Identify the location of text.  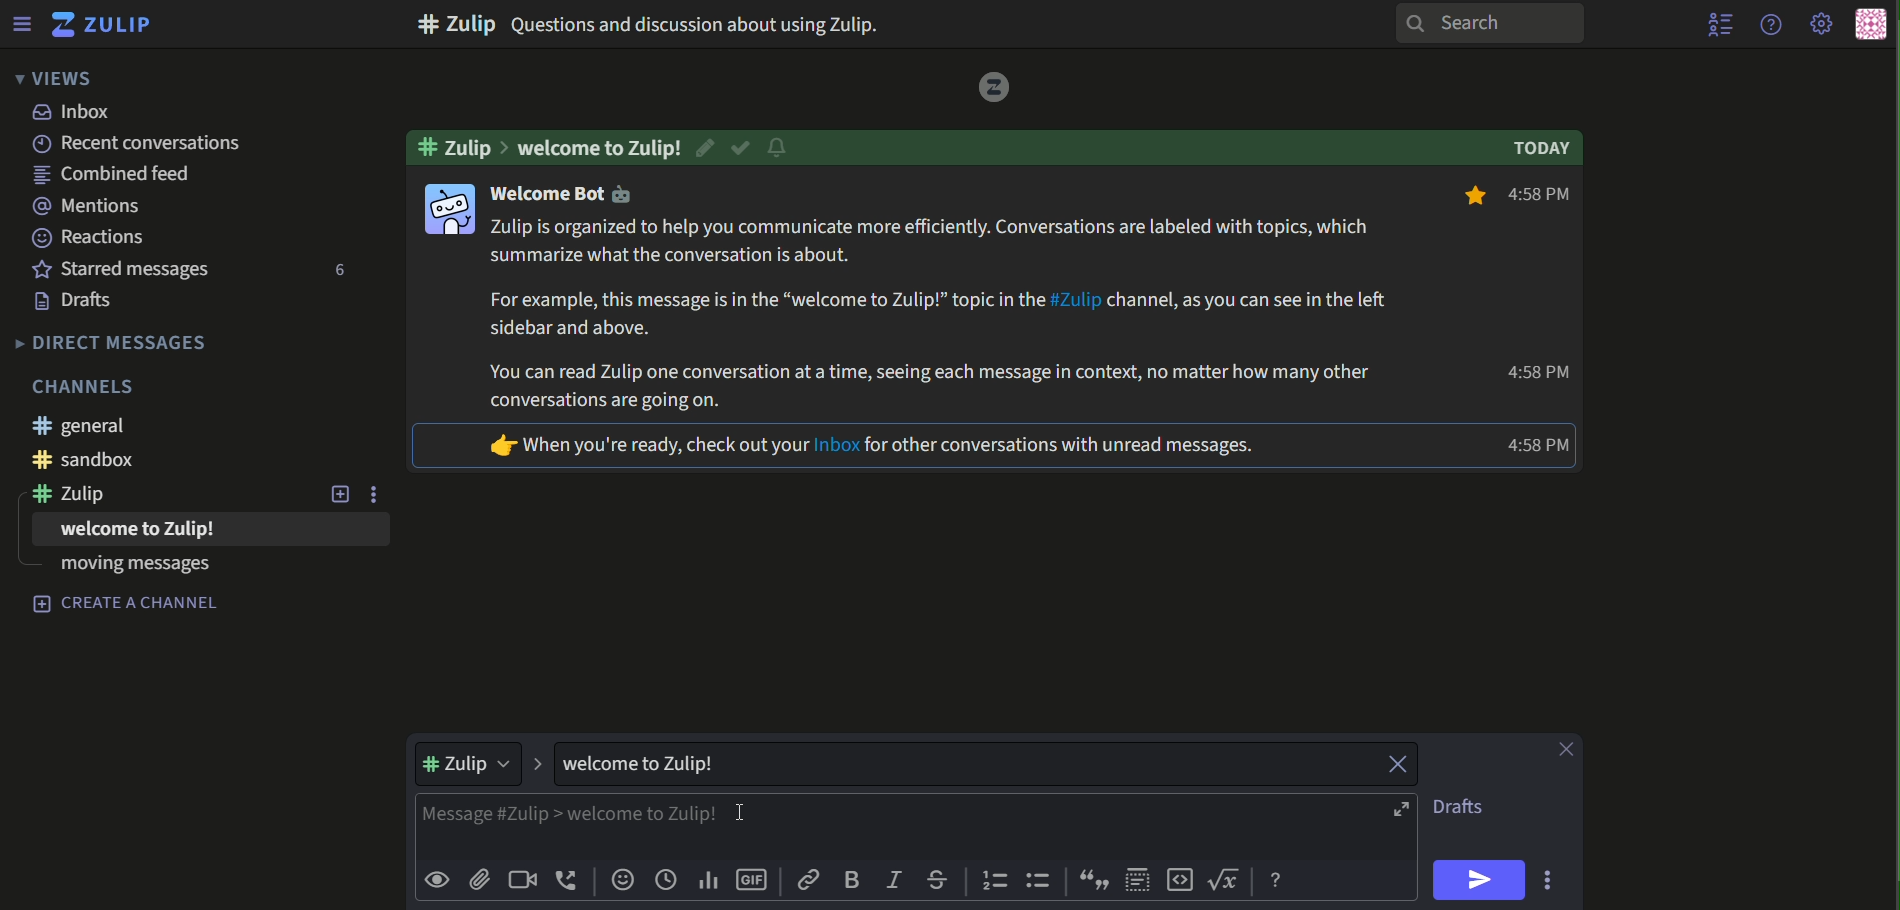
(653, 764).